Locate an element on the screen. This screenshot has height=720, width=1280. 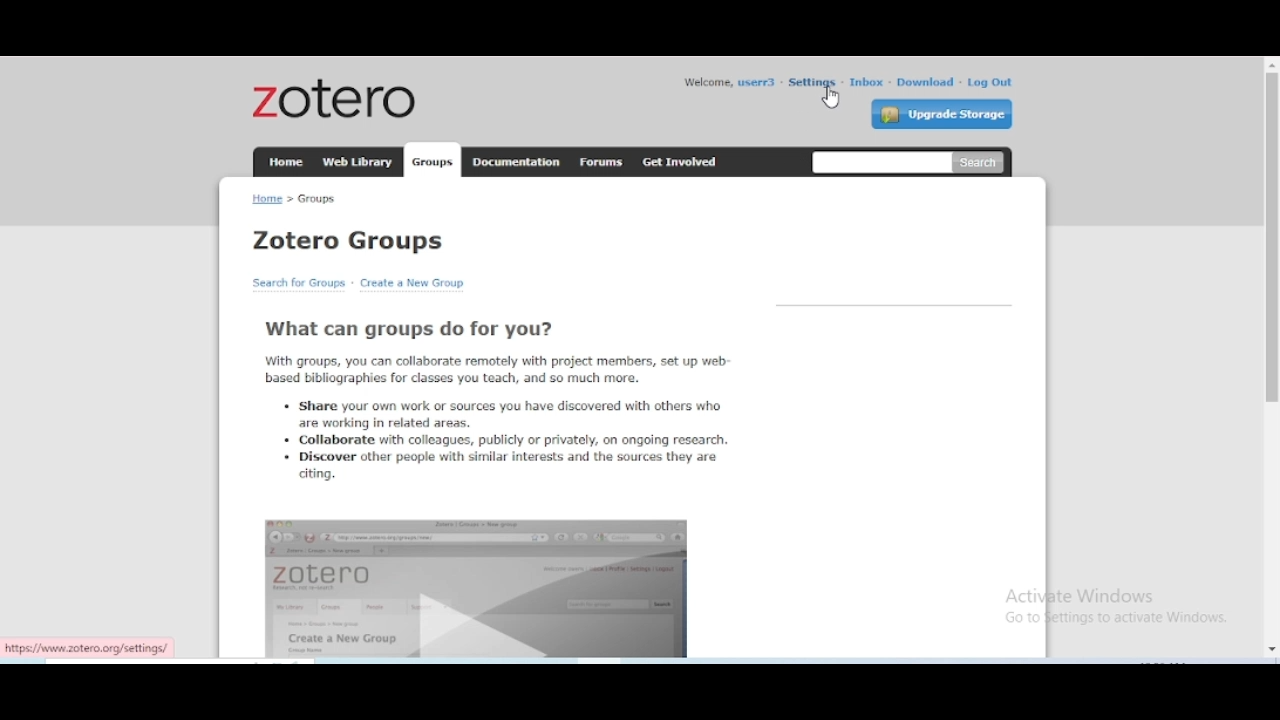
vertical scroll bar is located at coordinates (1272, 357).